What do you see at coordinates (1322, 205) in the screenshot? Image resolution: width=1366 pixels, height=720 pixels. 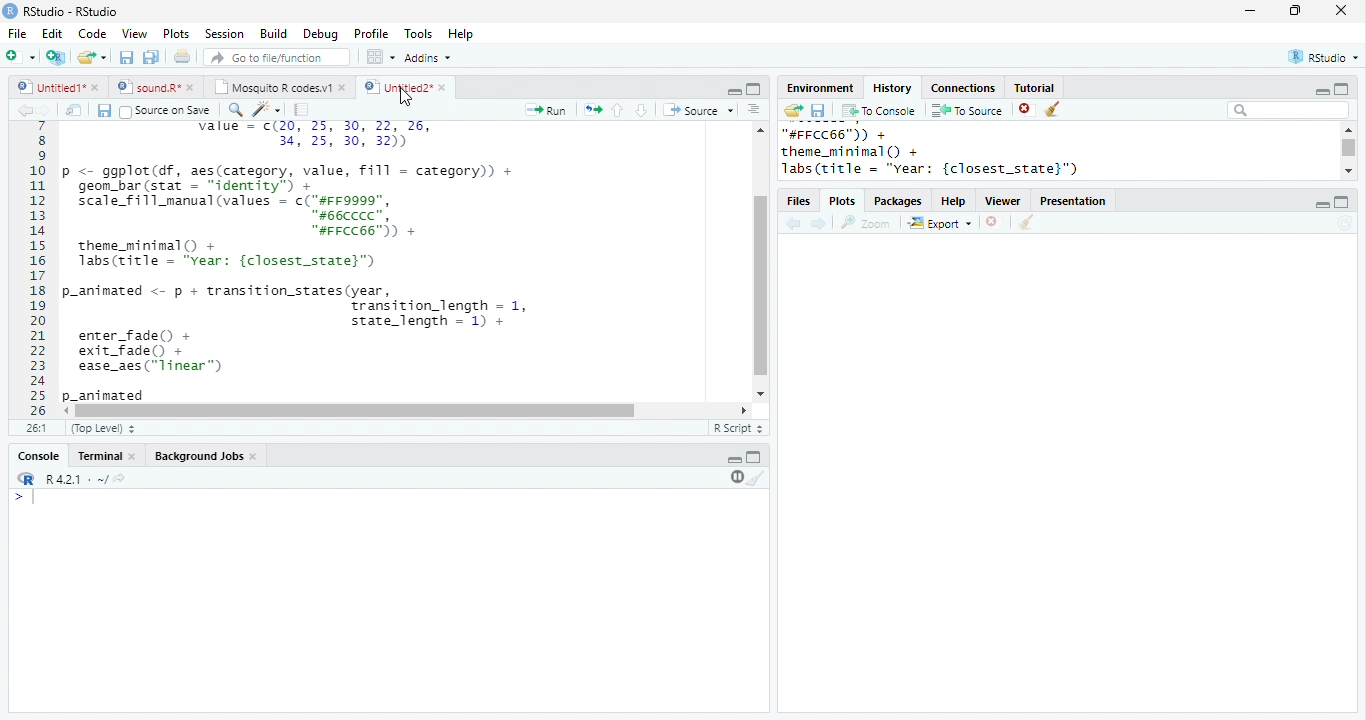 I see `minimize` at bounding box center [1322, 205].